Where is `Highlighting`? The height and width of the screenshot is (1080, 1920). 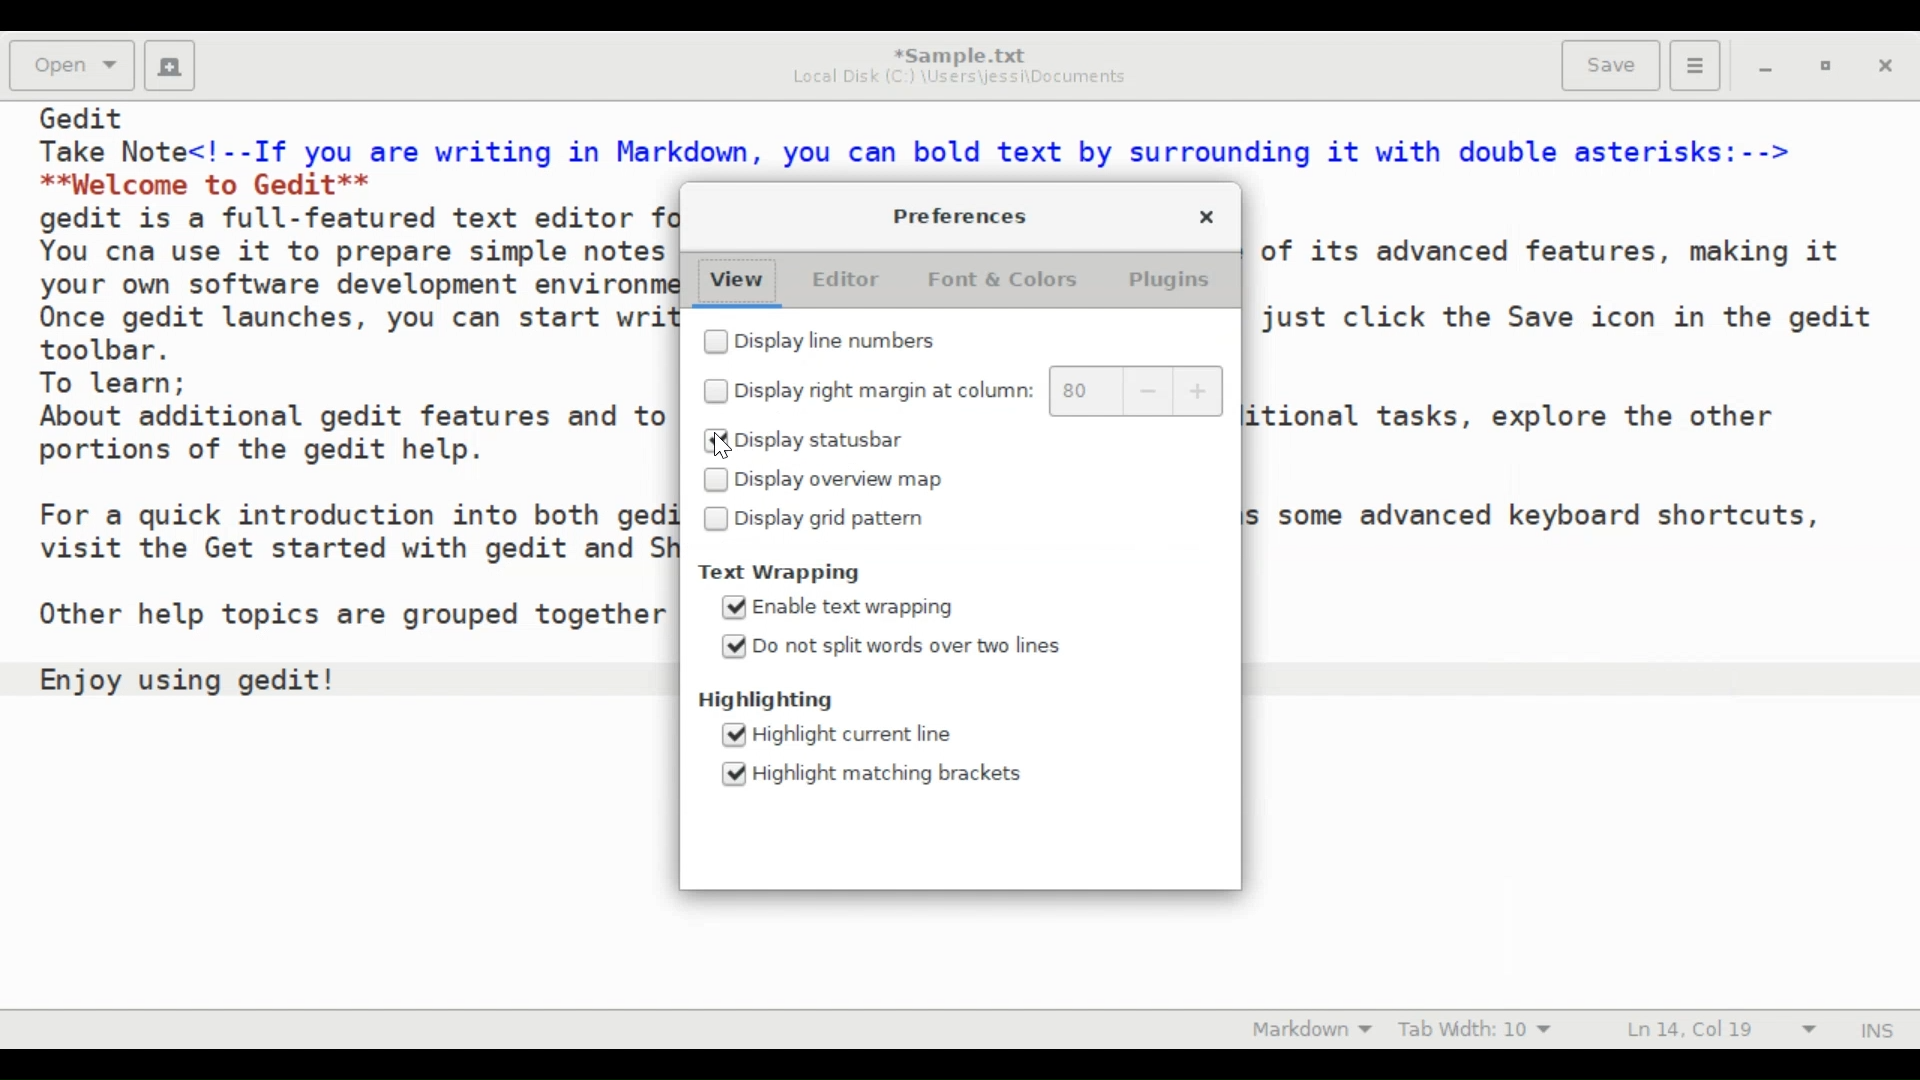 Highlighting is located at coordinates (766, 701).